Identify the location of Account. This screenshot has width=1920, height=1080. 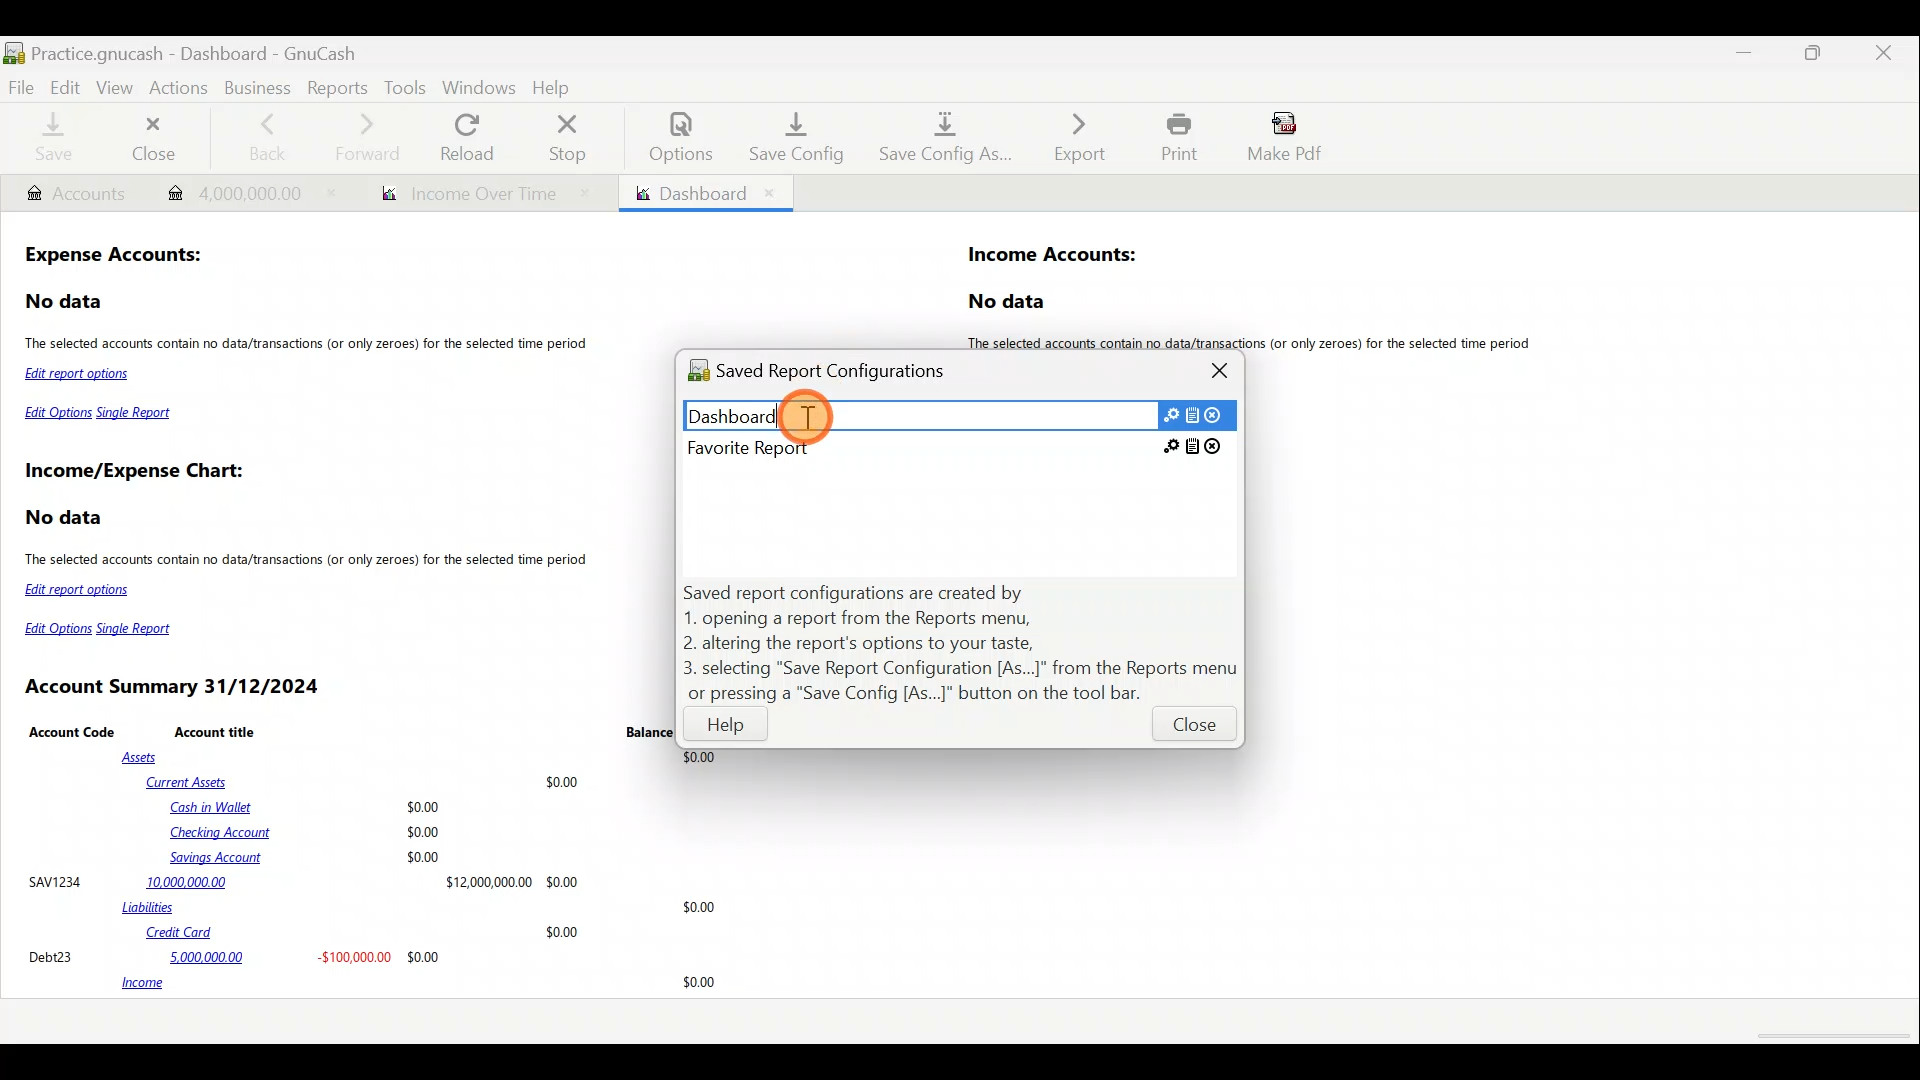
(75, 194).